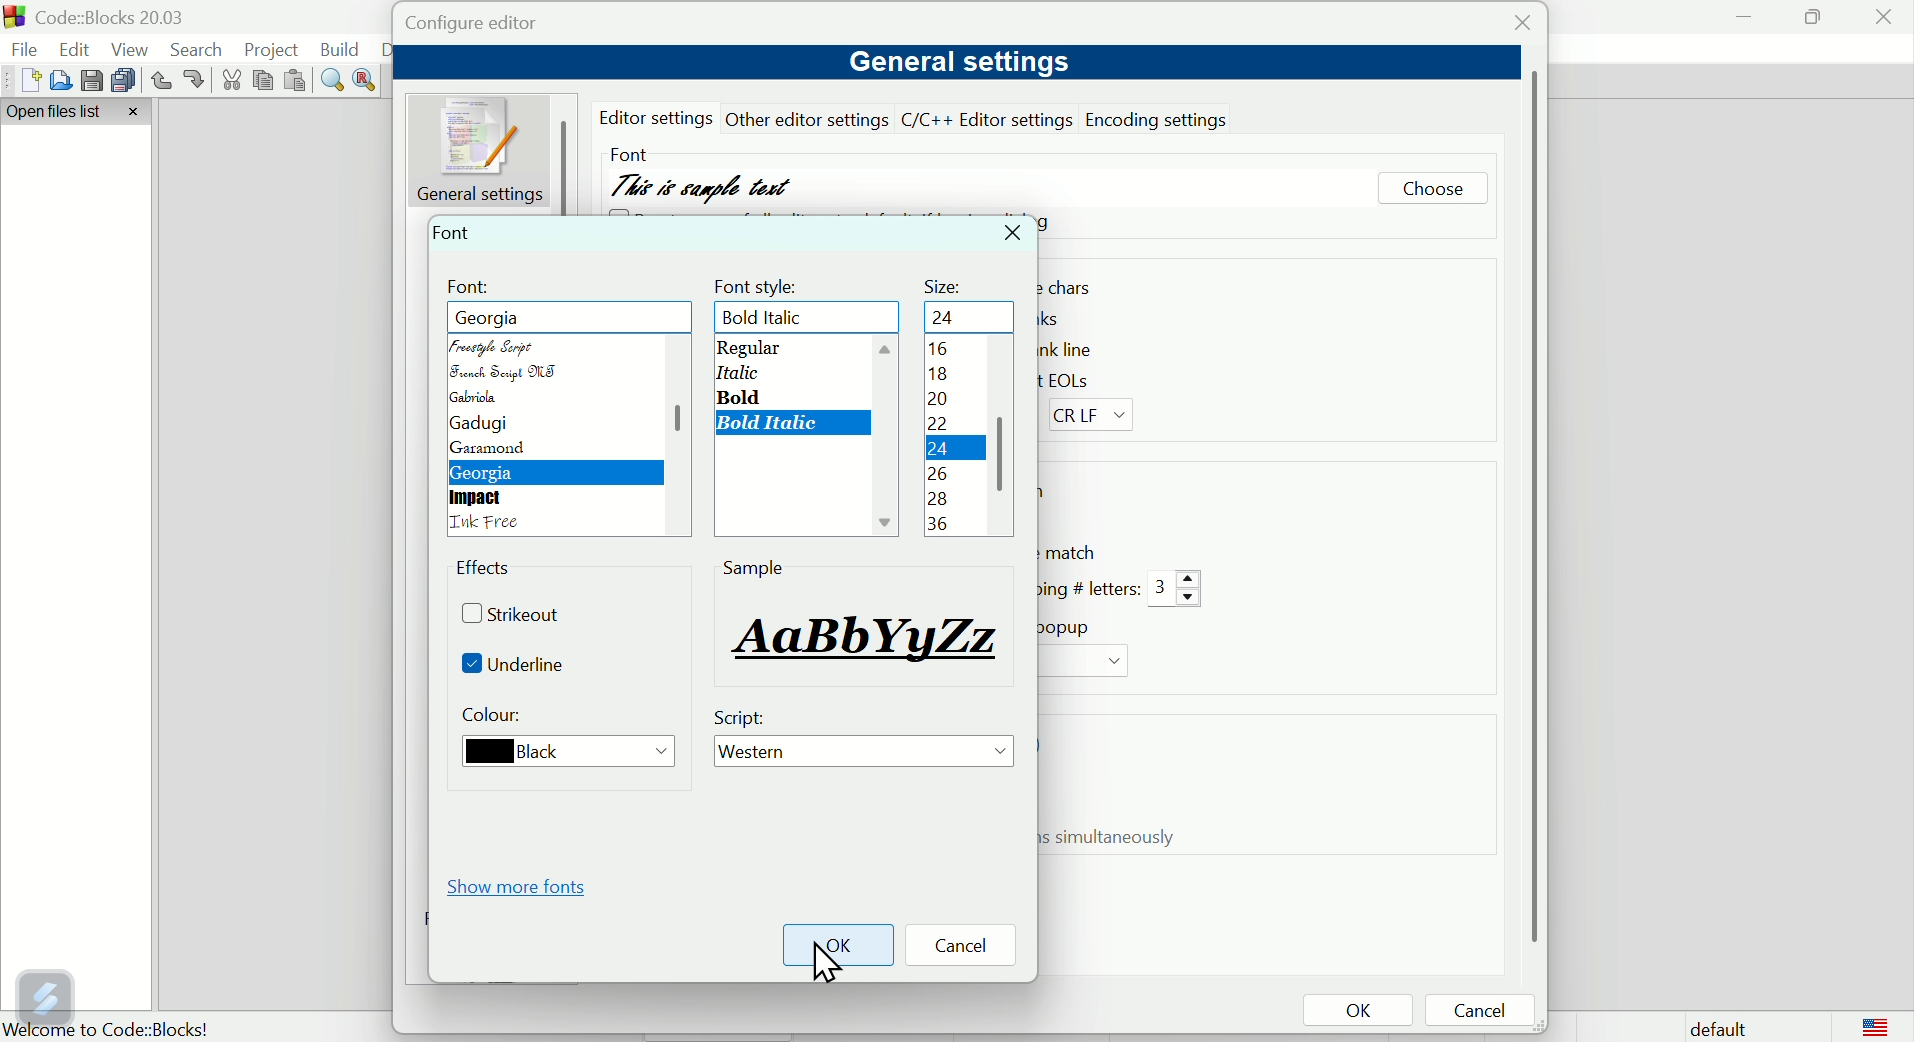  I want to click on Underline, so click(522, 666).